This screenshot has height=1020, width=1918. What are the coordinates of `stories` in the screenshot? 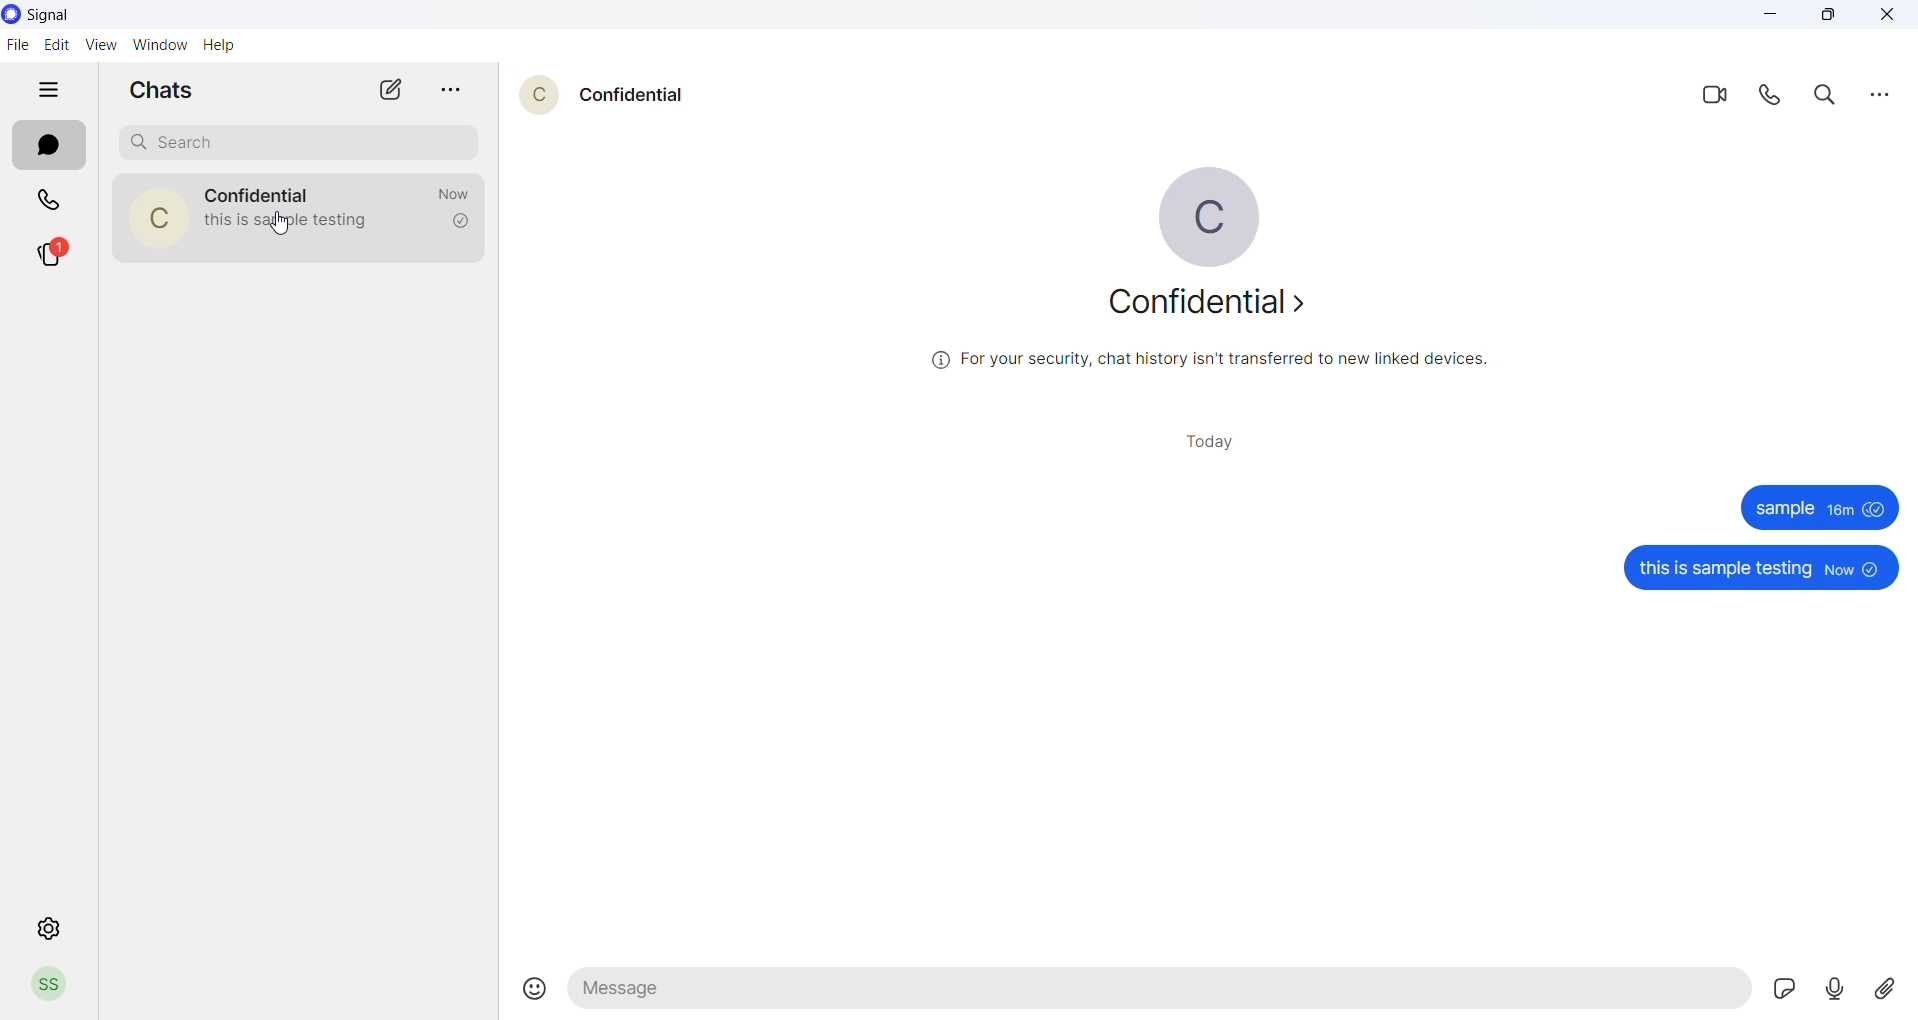 It's located at (50, 254).